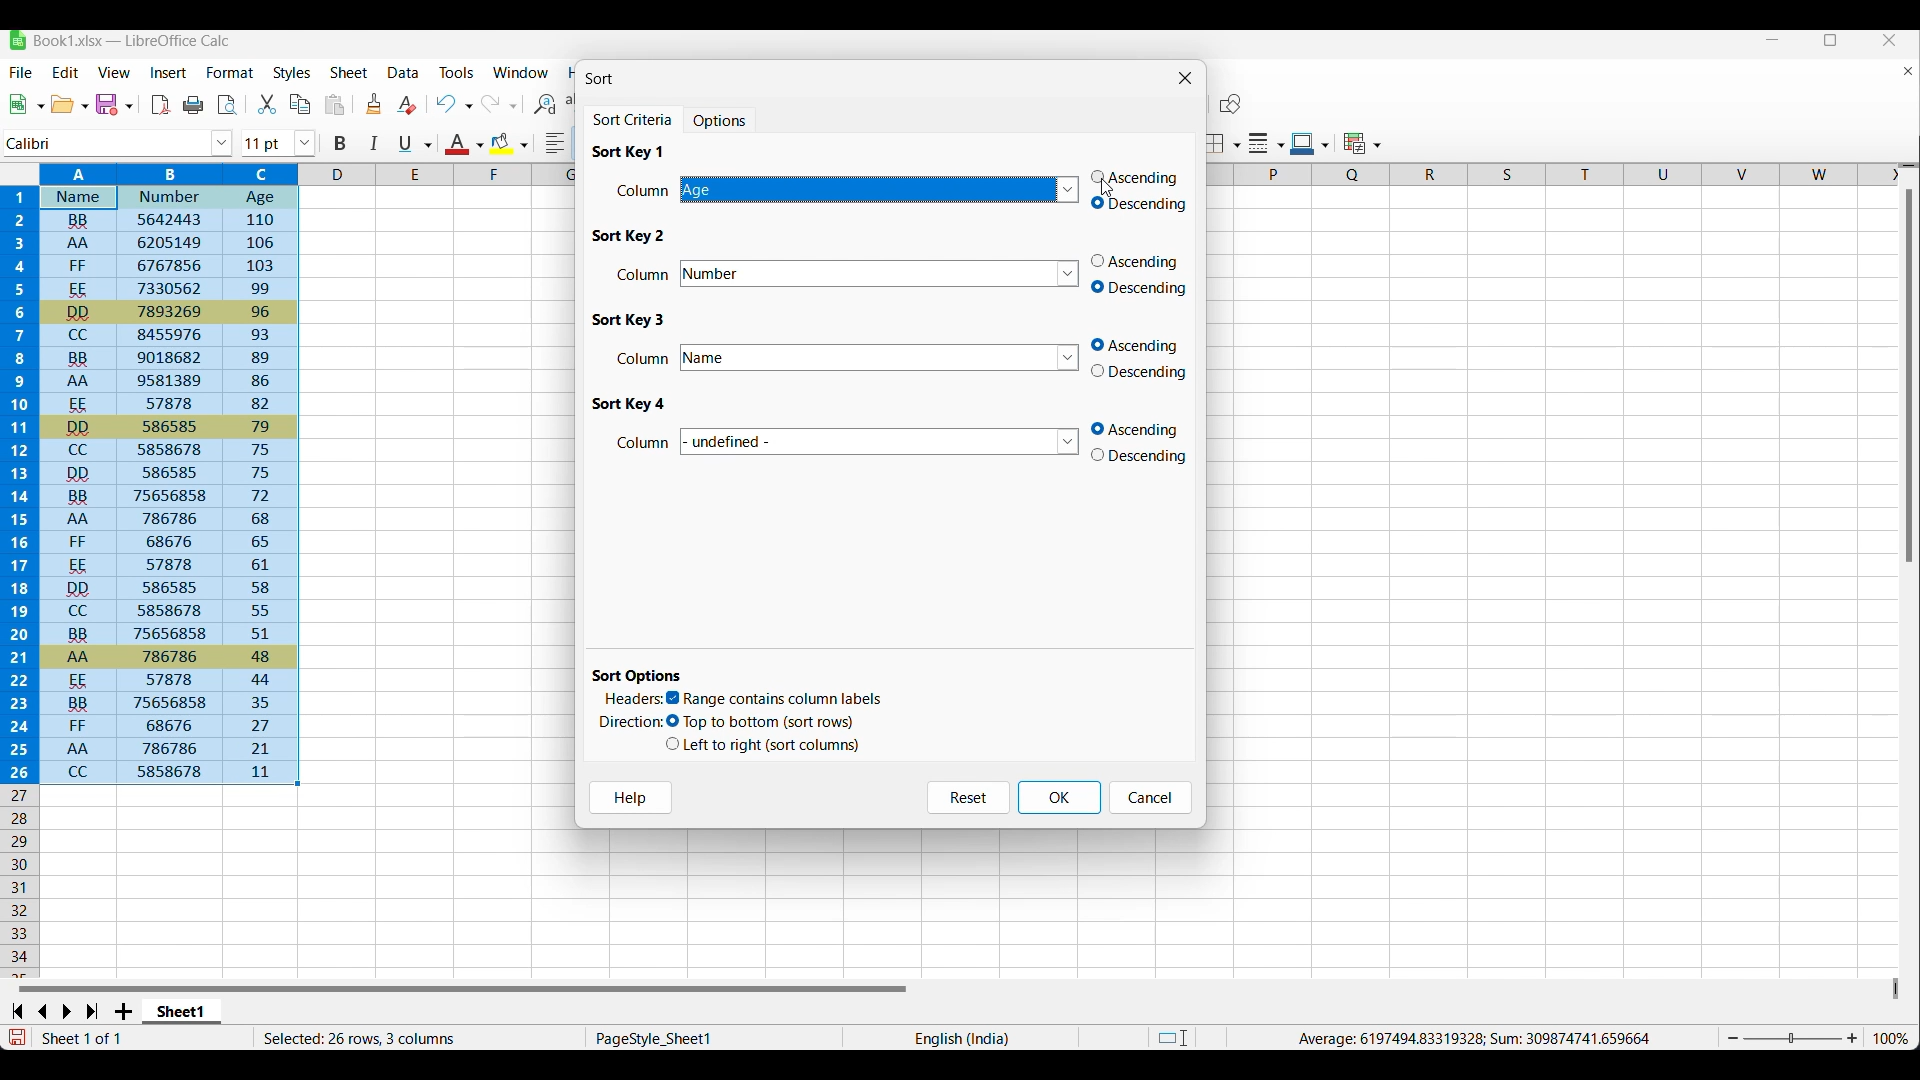 This screenshot has width=1920, height=1080. Describe the element at coordinates (1362, 143) in the screenshot. I see `Conditional formating options` at that location.